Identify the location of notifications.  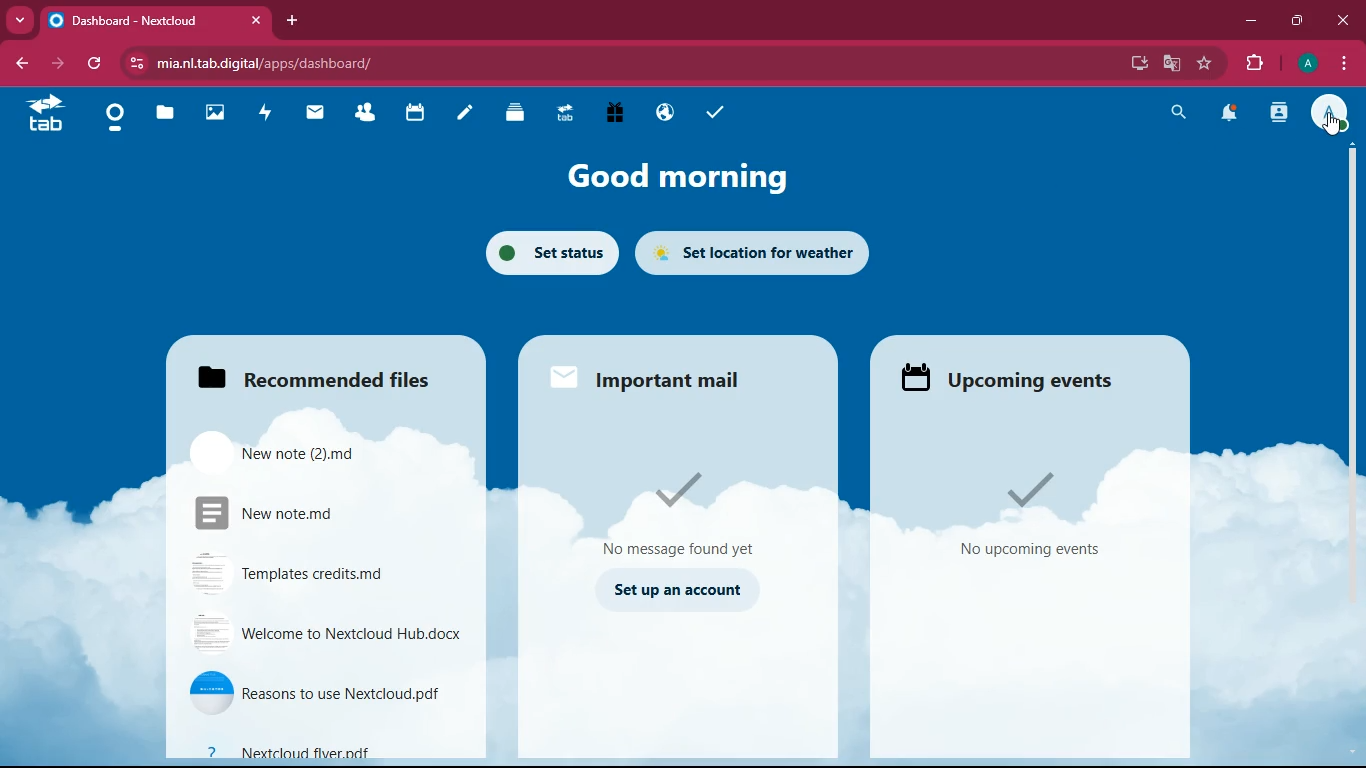
(1232, 114).